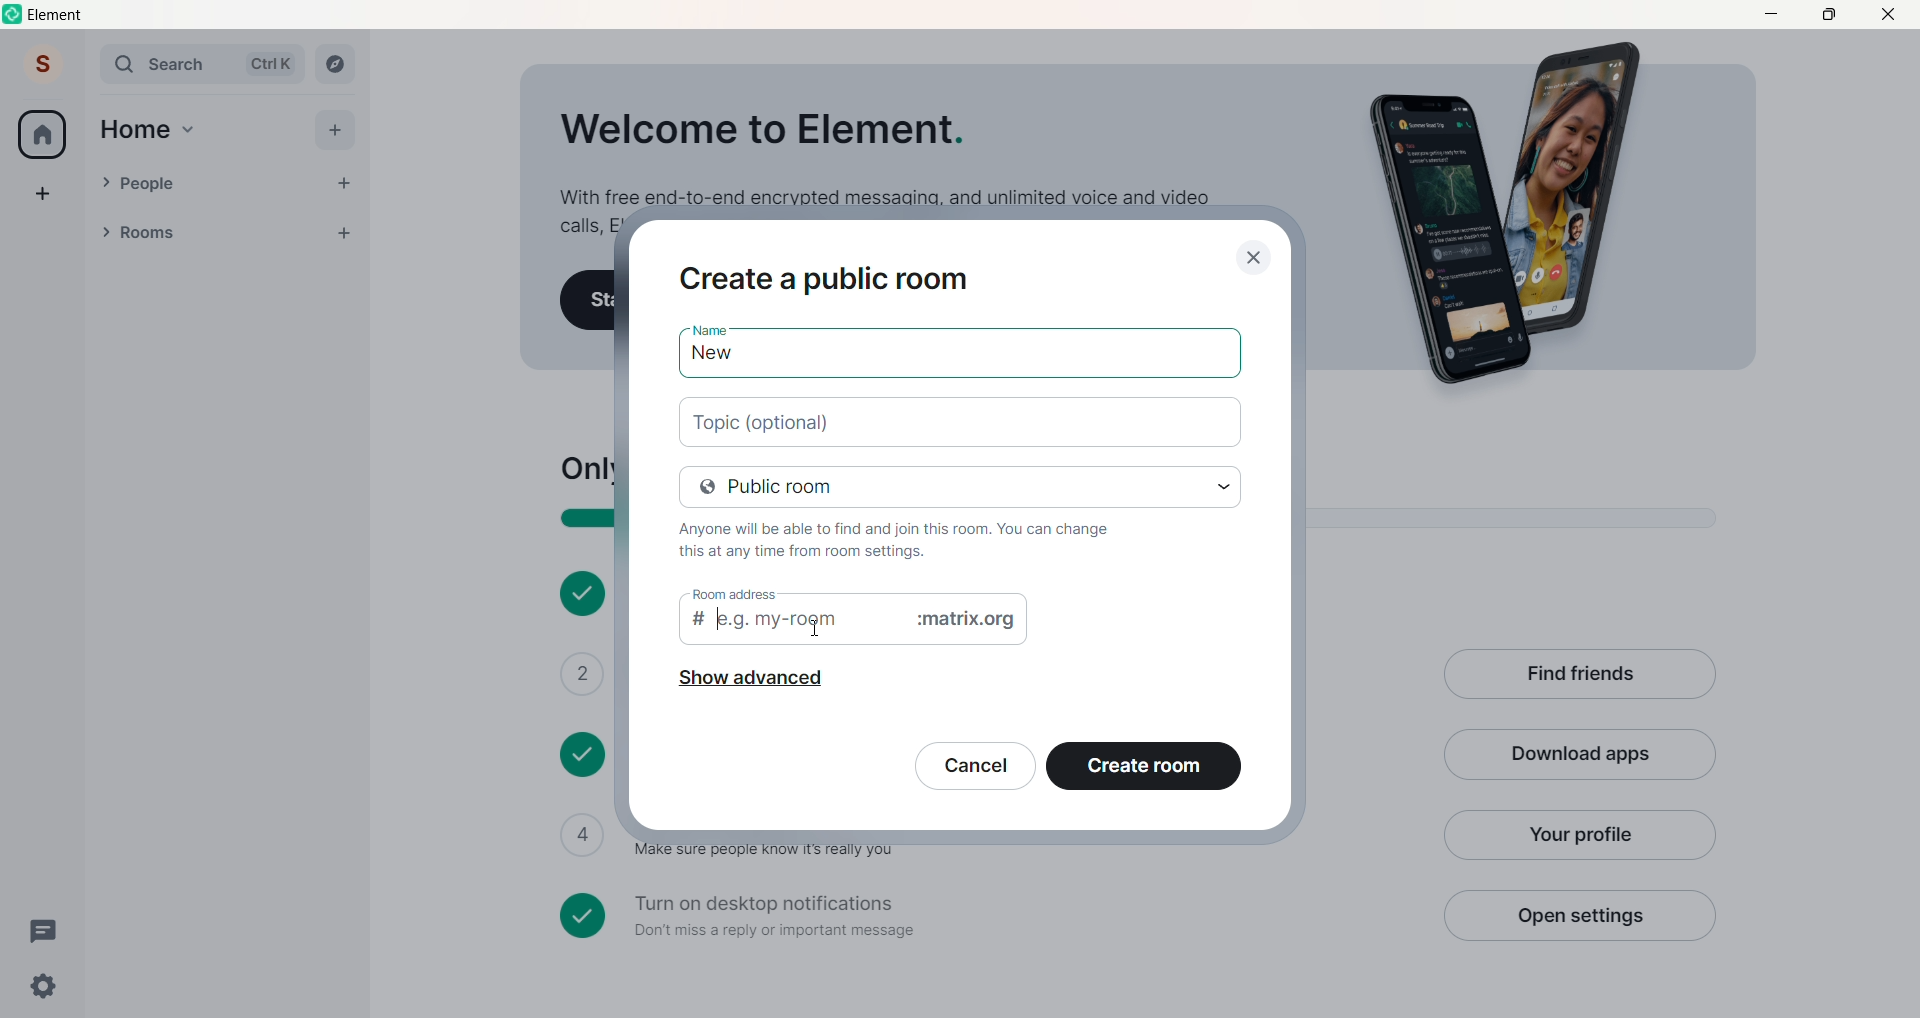 This screenshot has width=1920, height=1018. I want to click on Rooms, so click(201, 234).